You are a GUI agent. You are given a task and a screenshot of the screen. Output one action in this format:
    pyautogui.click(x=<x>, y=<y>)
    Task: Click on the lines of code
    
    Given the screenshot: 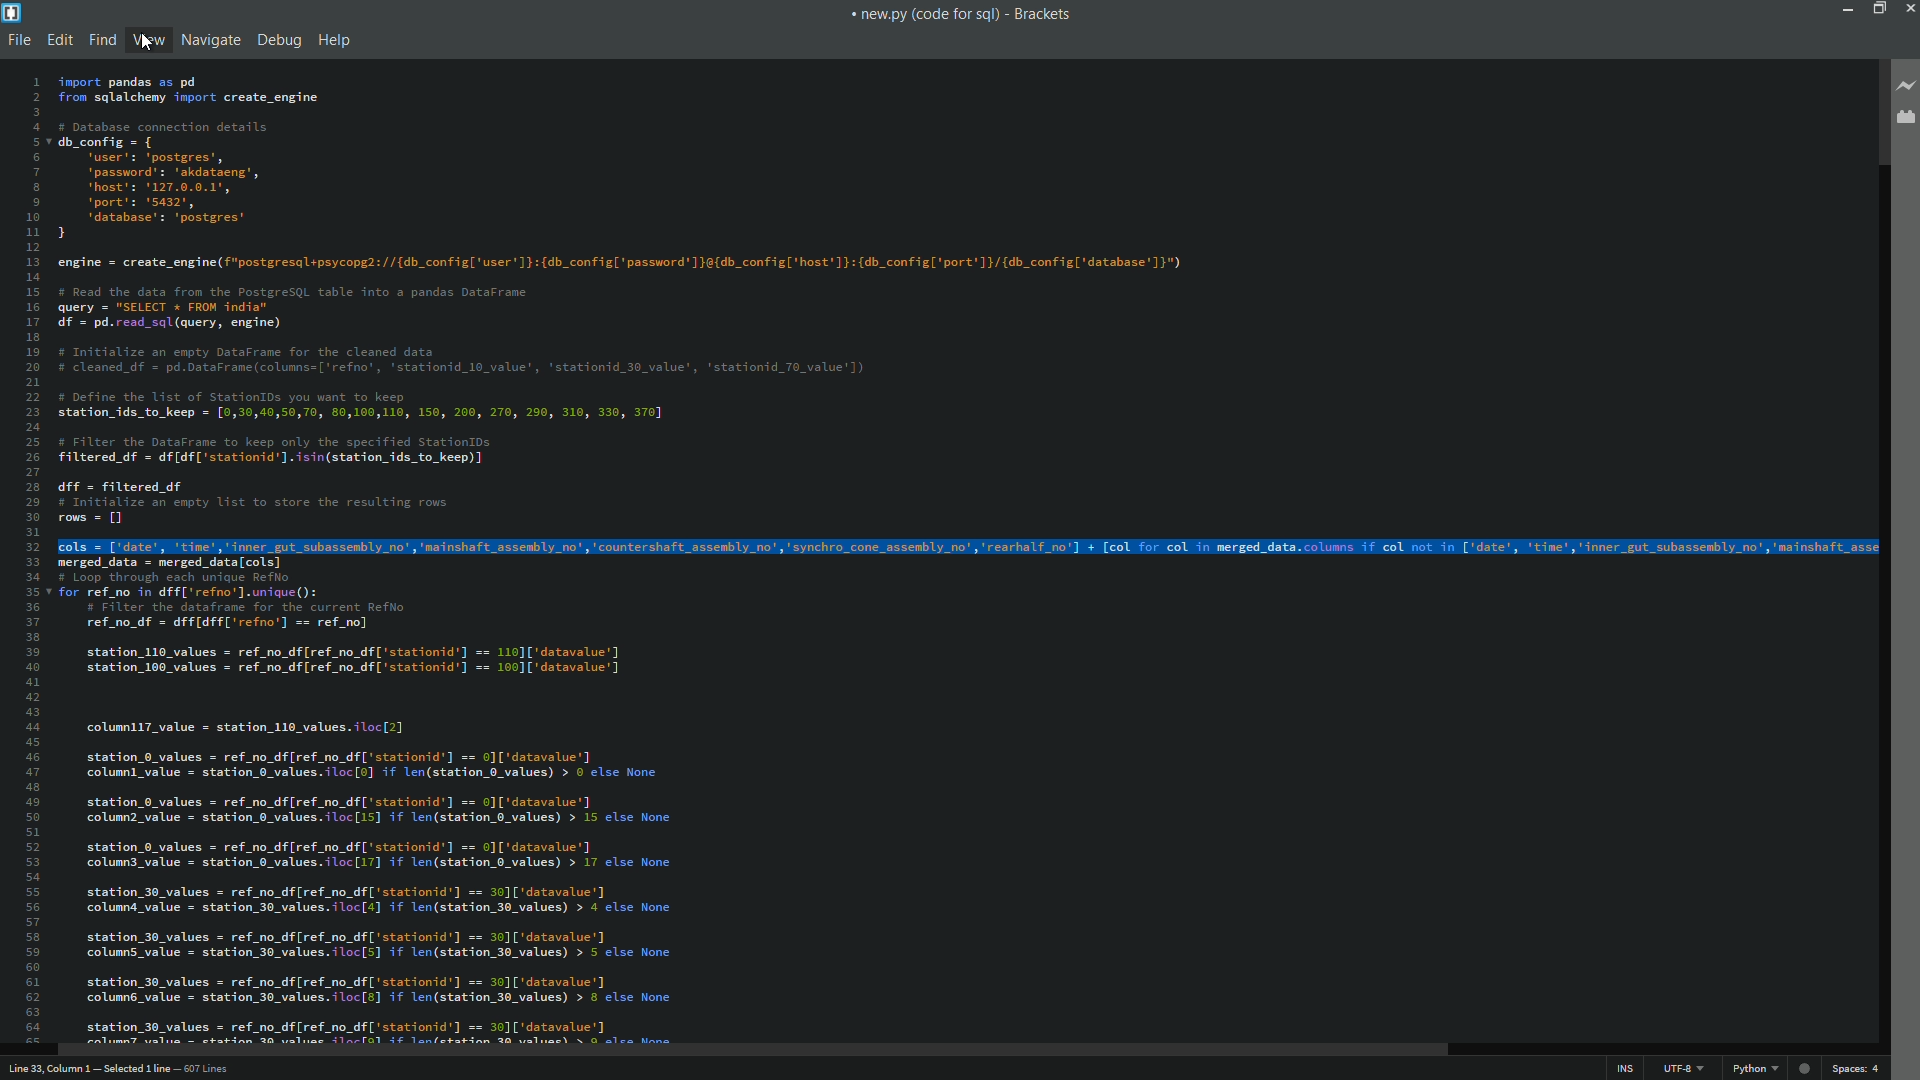 What is the action you would take?
    pyautogui.click(x=957, y=296)
    